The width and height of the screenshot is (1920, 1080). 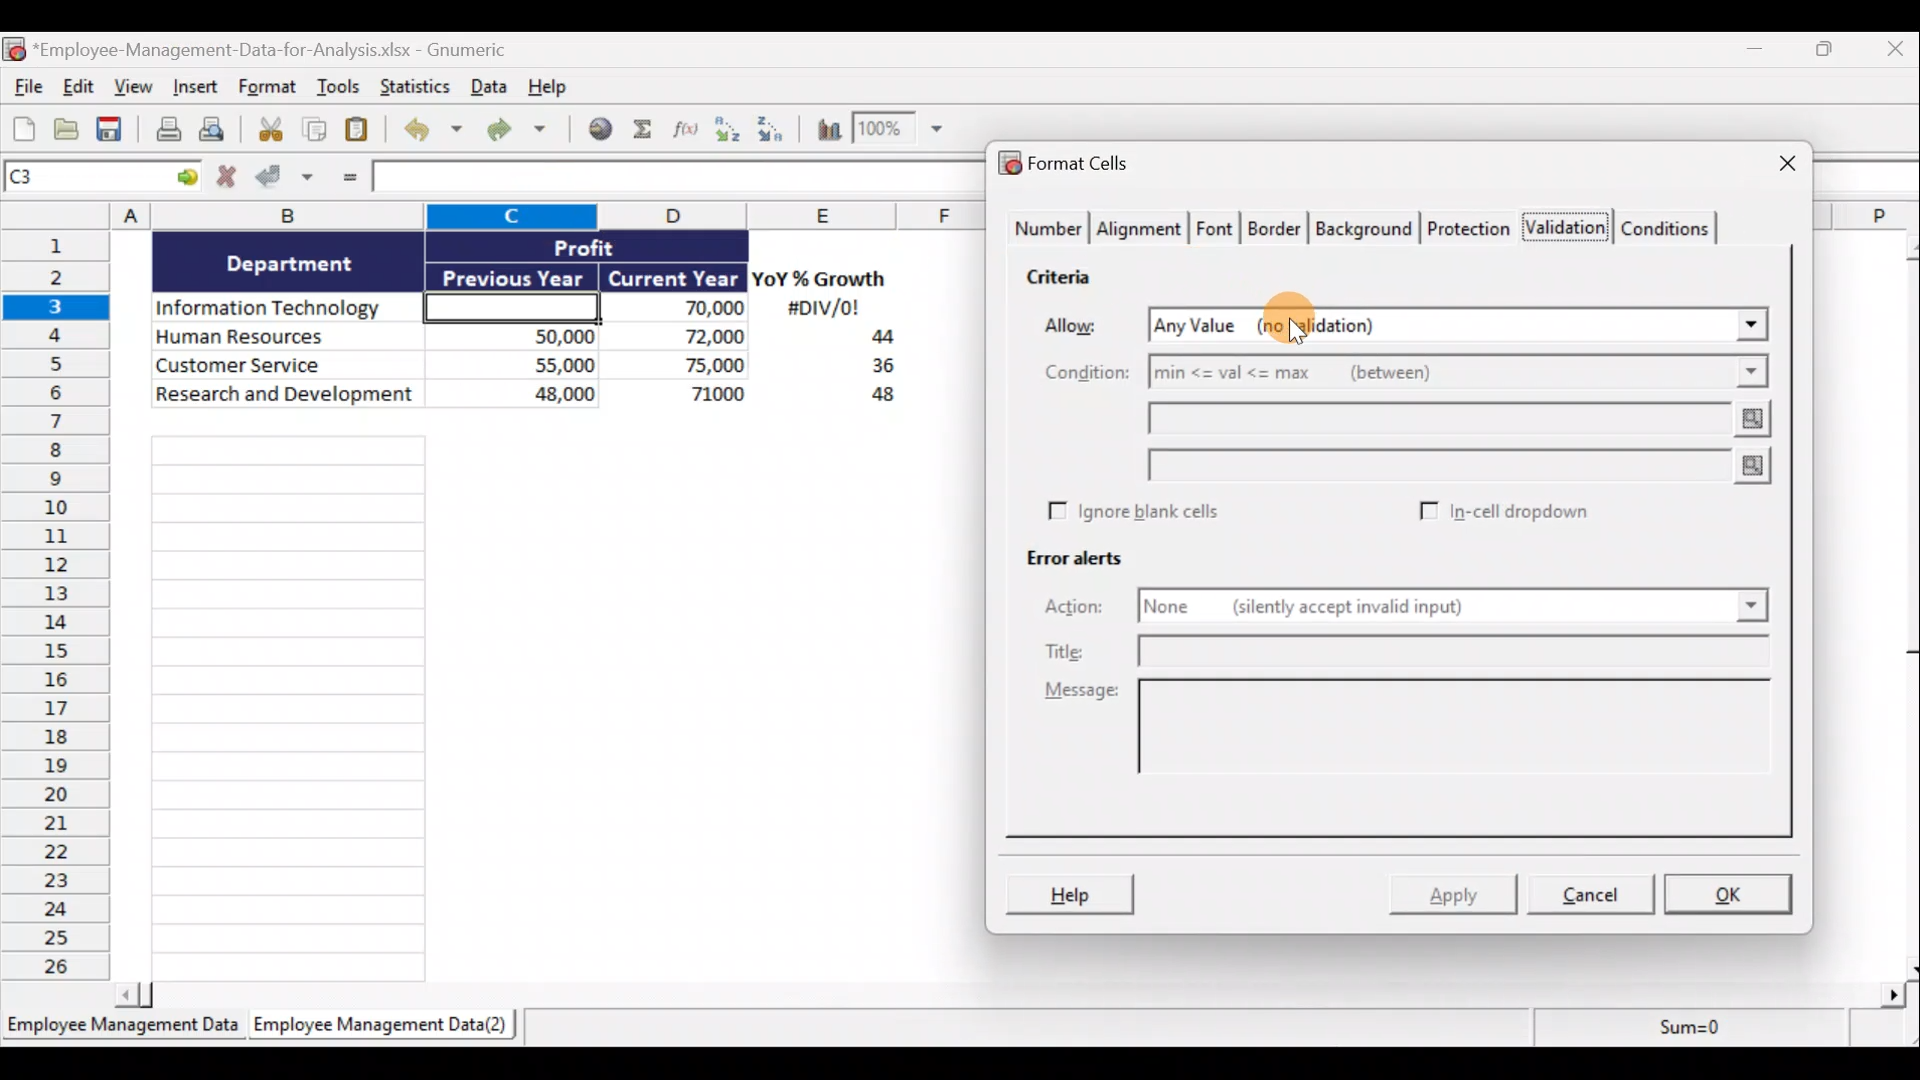 What do you see at coordinates (1386, 609) in the screenshot?
I see `None (silently accept invalid input)` at bounding box center [1386, 609].